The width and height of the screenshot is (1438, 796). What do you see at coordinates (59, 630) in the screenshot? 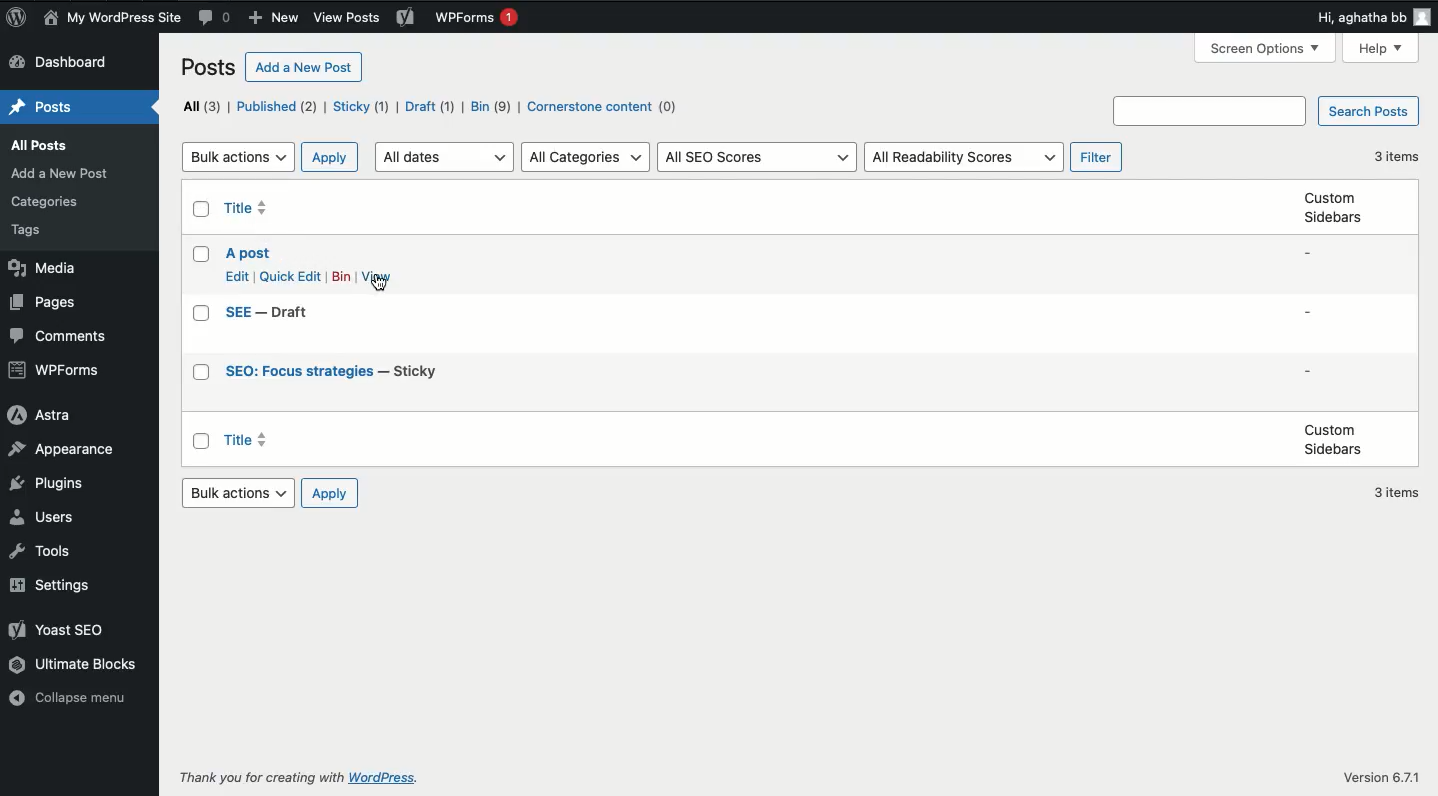
I see `Yoast` at bounding box center [59, 630].